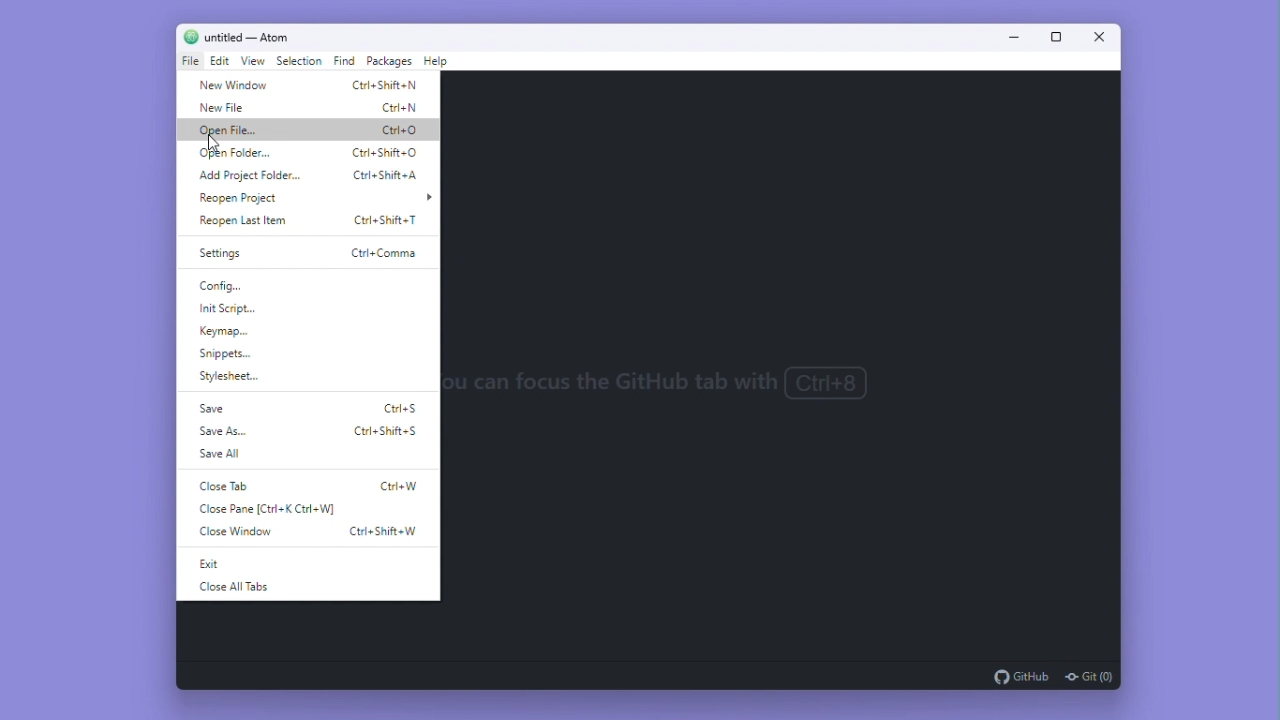 The image size is (1280, 720). I want to click on File , so click(189, 61).